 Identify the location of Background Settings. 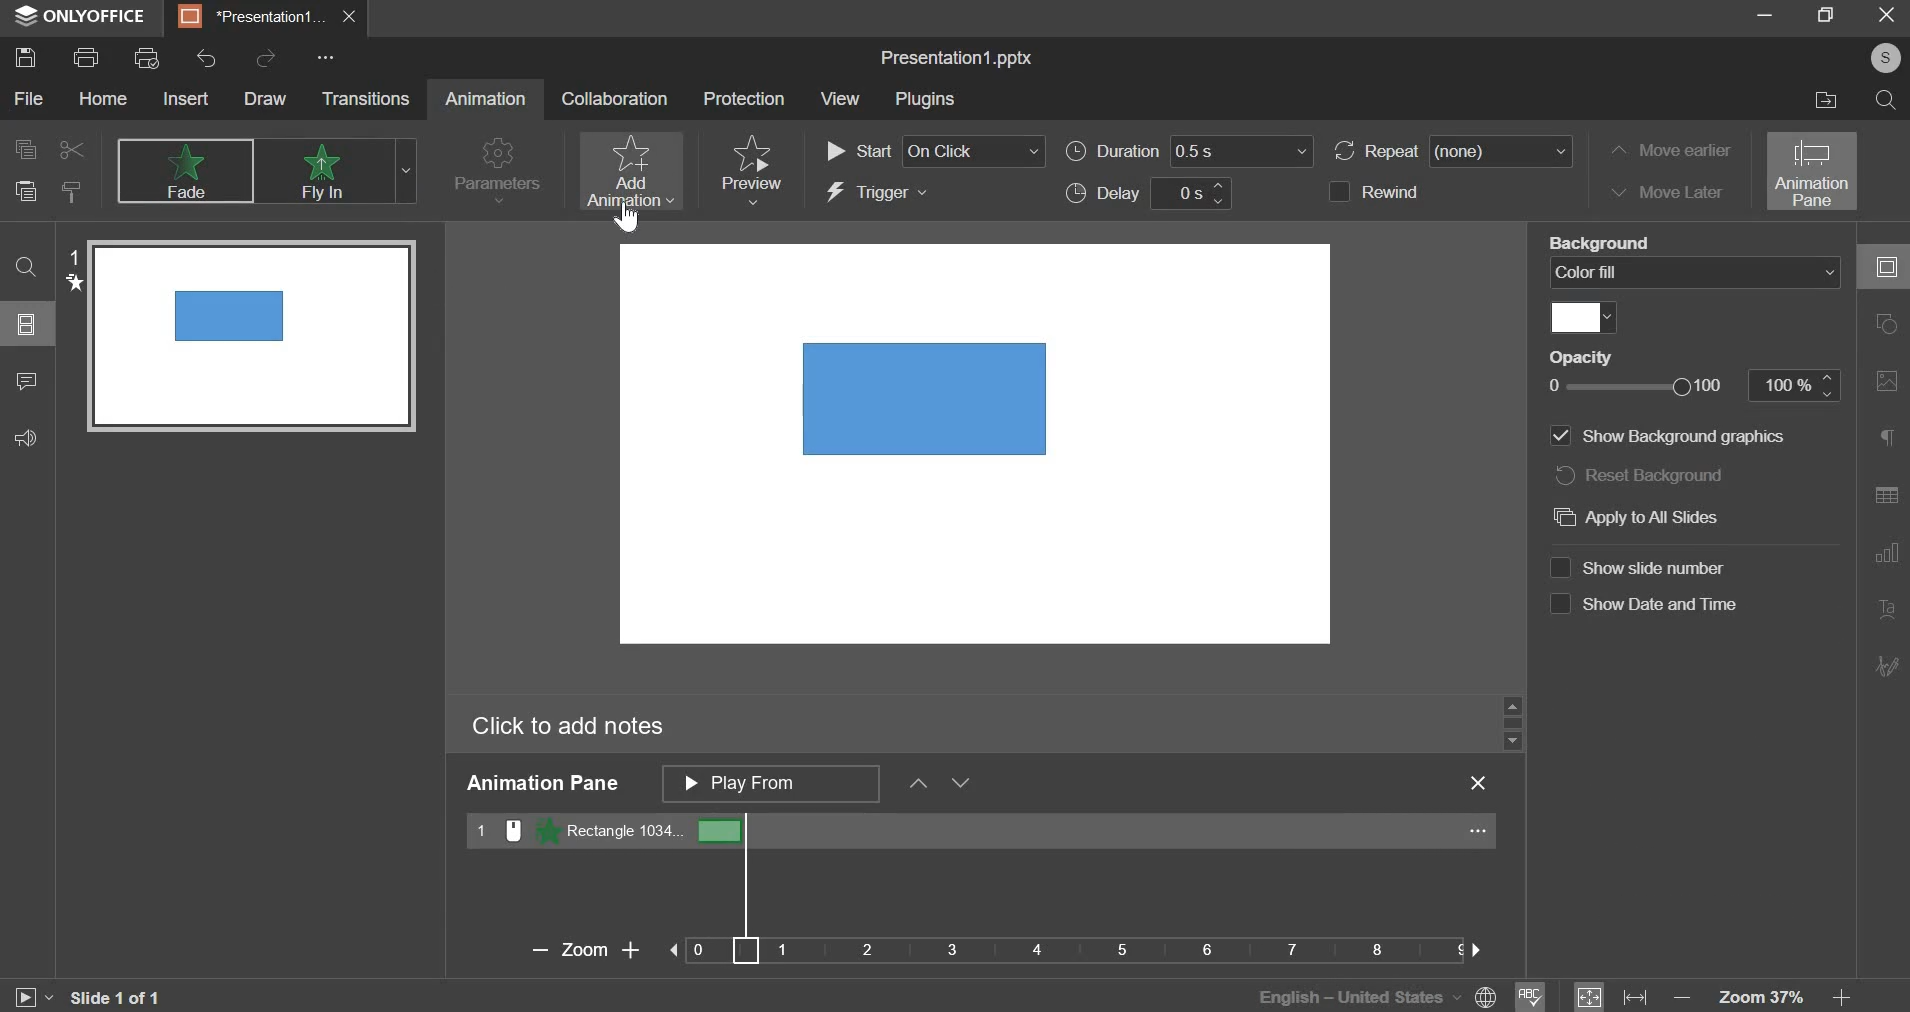
(1886, 380).